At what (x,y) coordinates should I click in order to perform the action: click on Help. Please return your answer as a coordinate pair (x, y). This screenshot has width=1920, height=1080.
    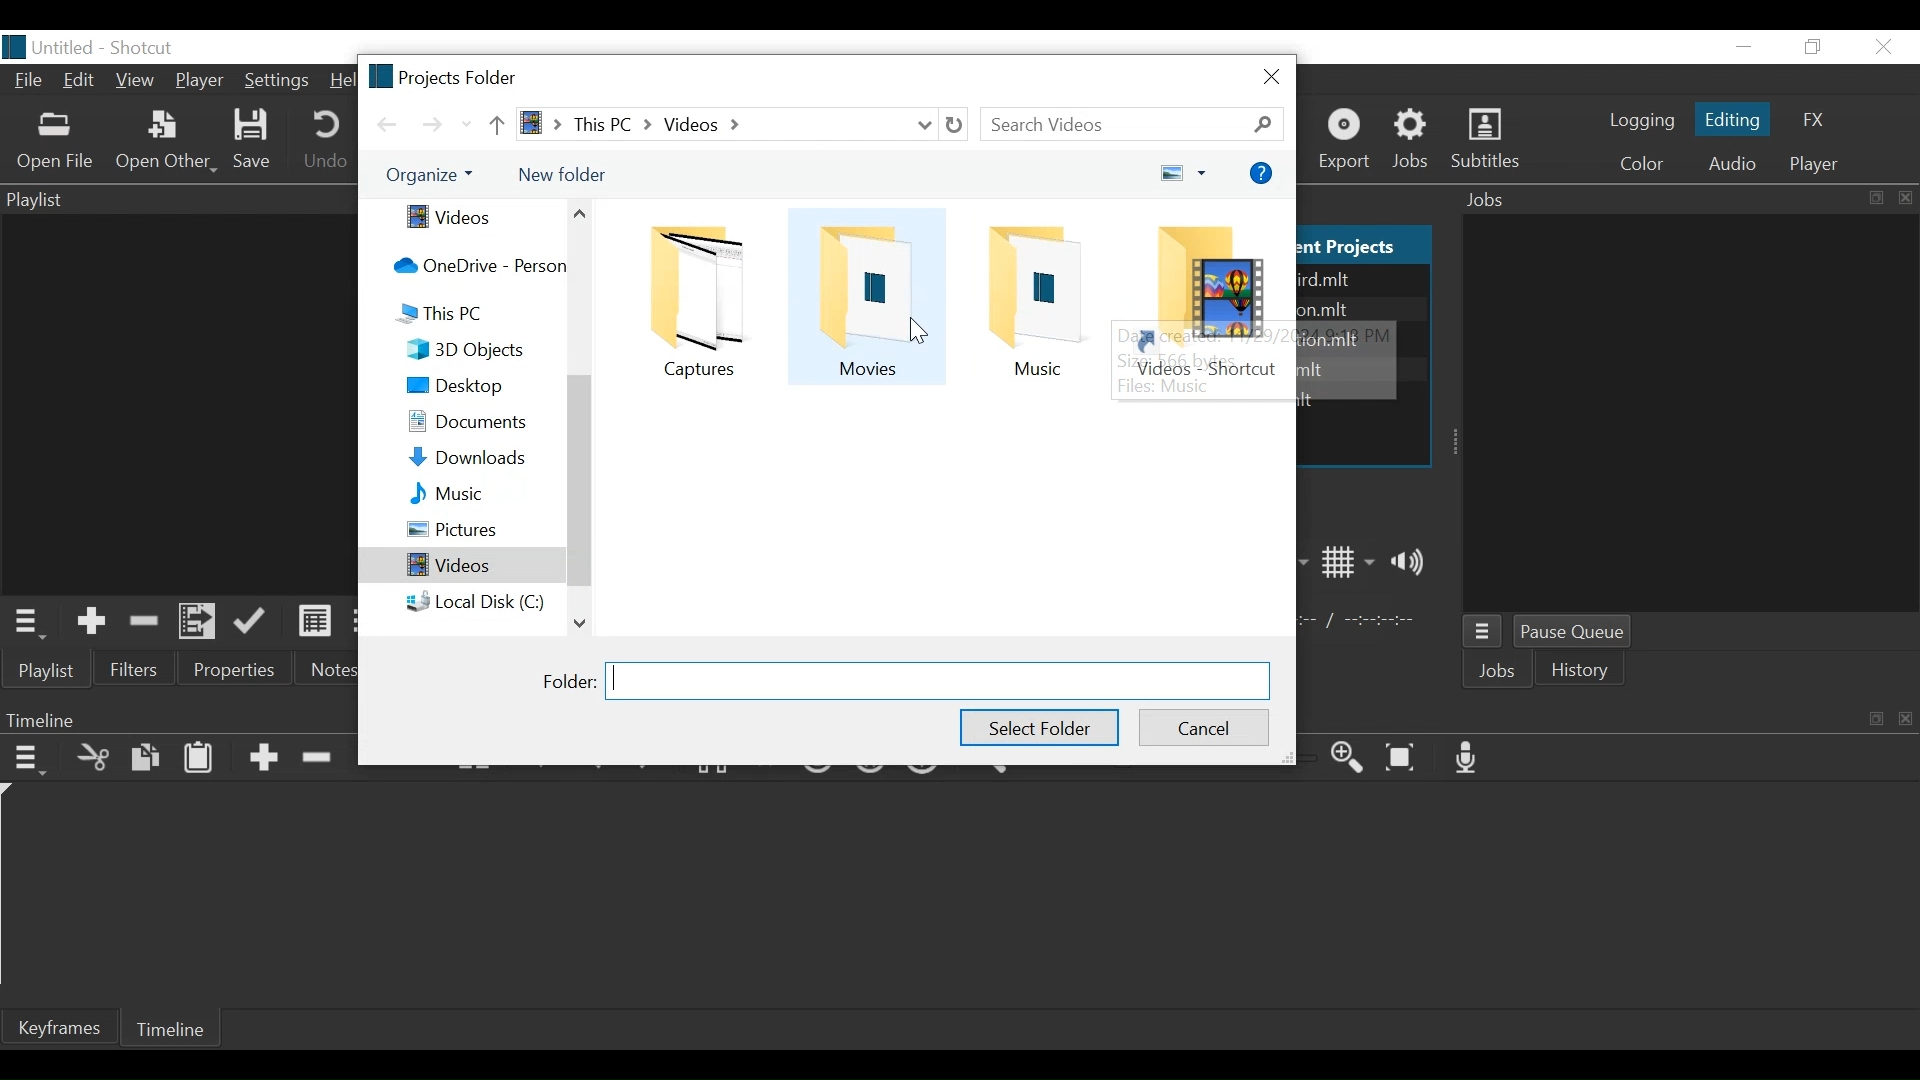
    Looking at the image, I should click on (340, 81).